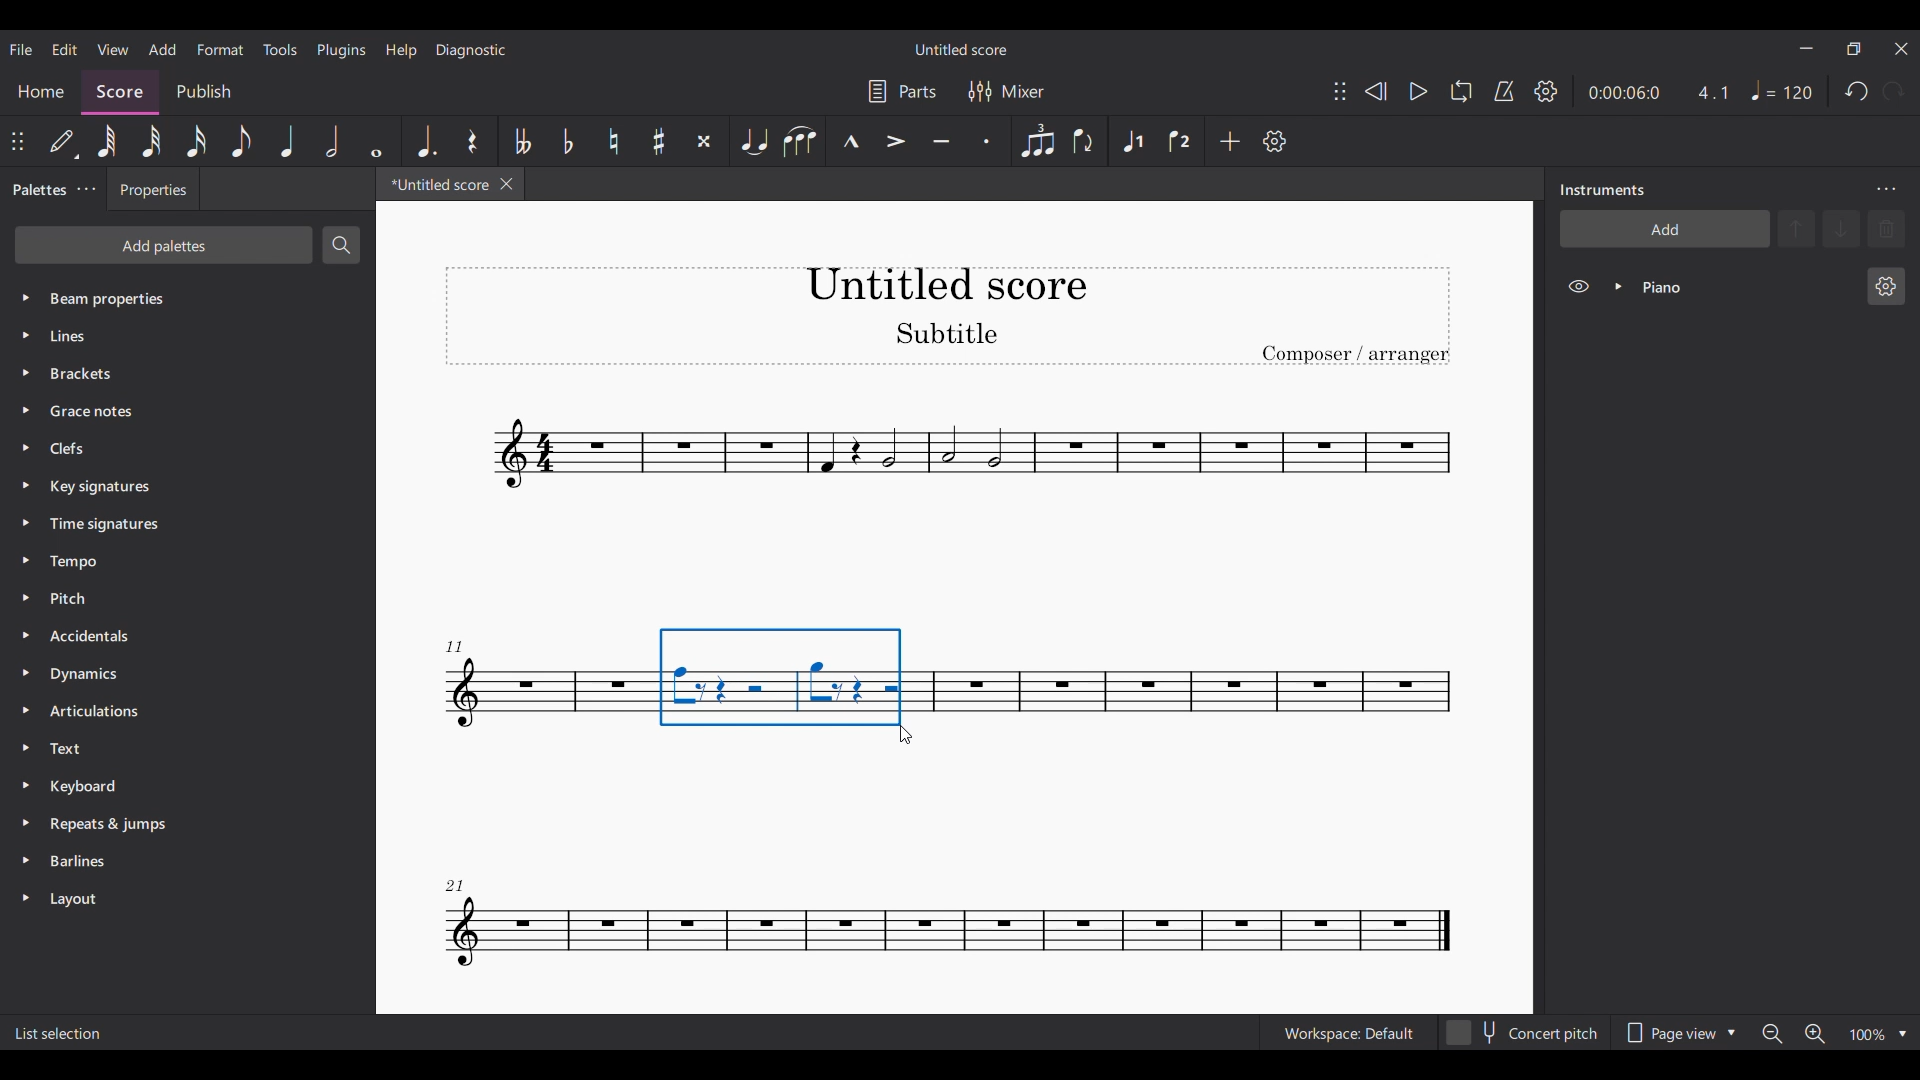 This screenshot has height=1080, width=1920. Describe the element at coordinates (186, 407) in the screenshot. I see `Grace notes` at that location.